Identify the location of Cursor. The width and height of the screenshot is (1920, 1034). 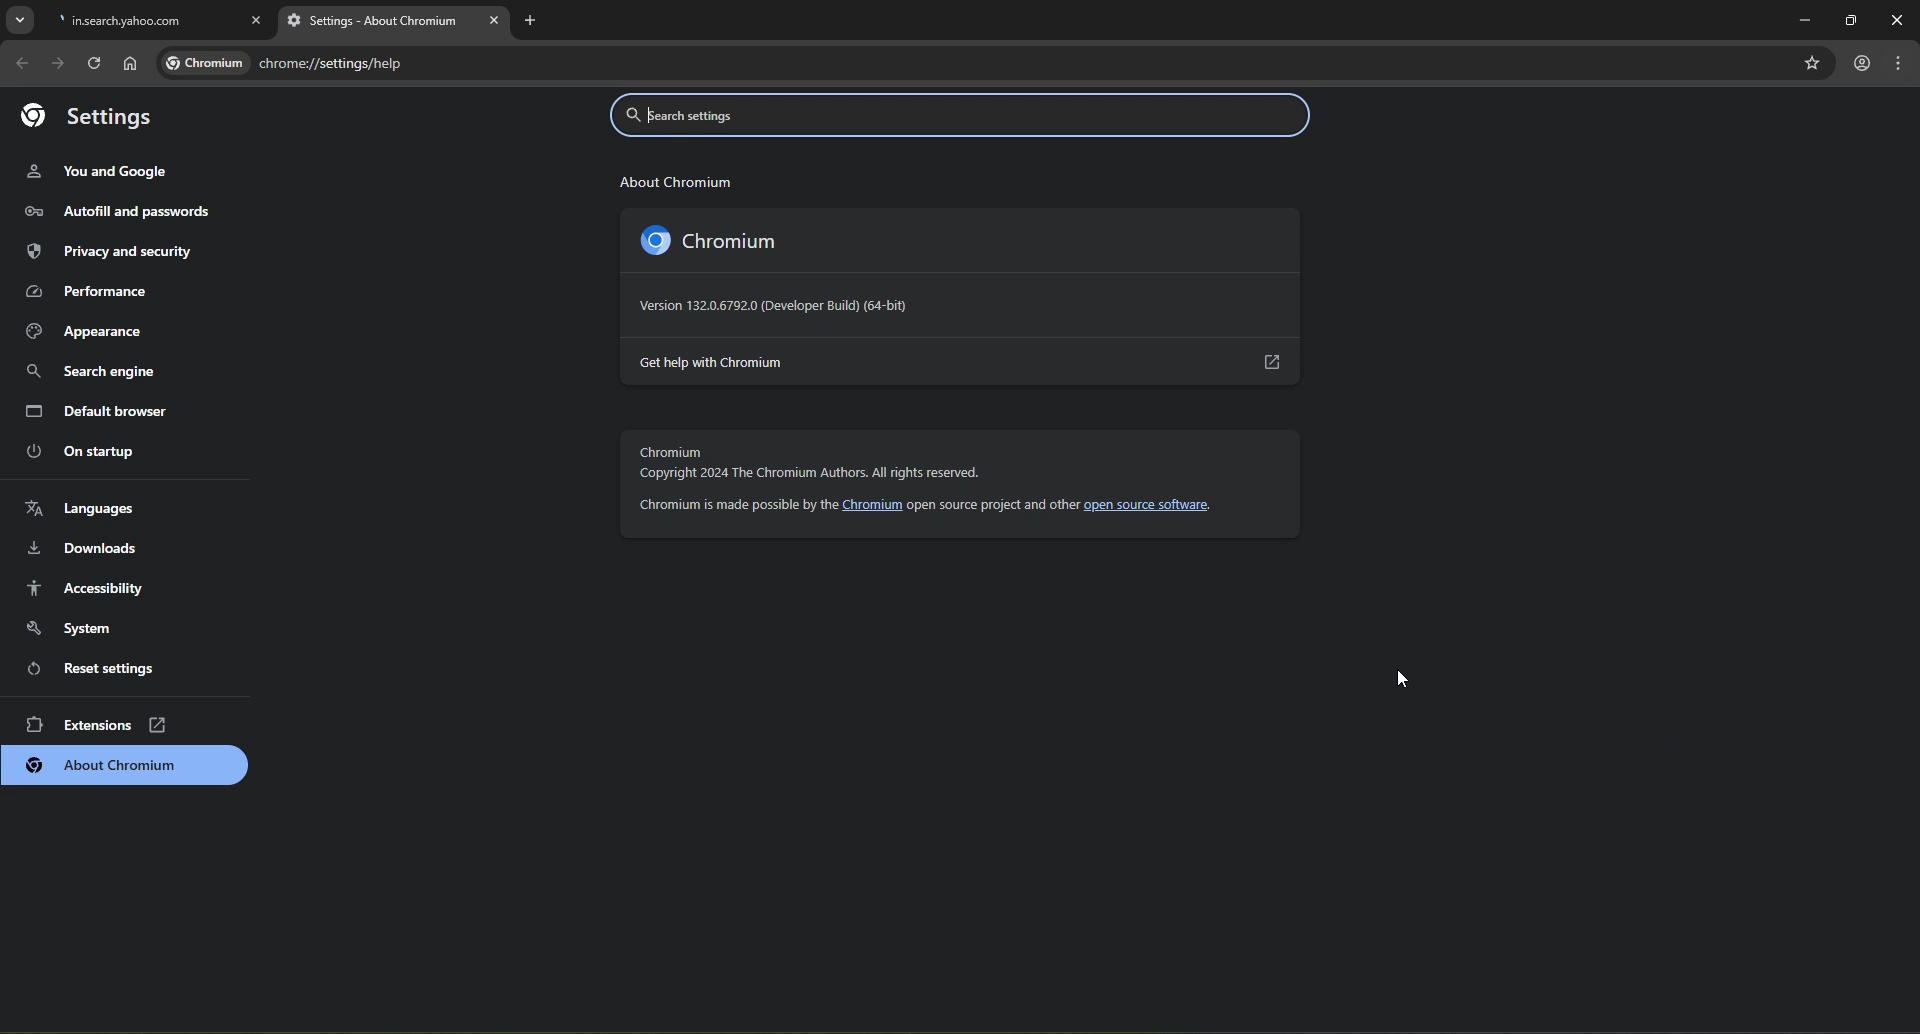
(1411, 679).